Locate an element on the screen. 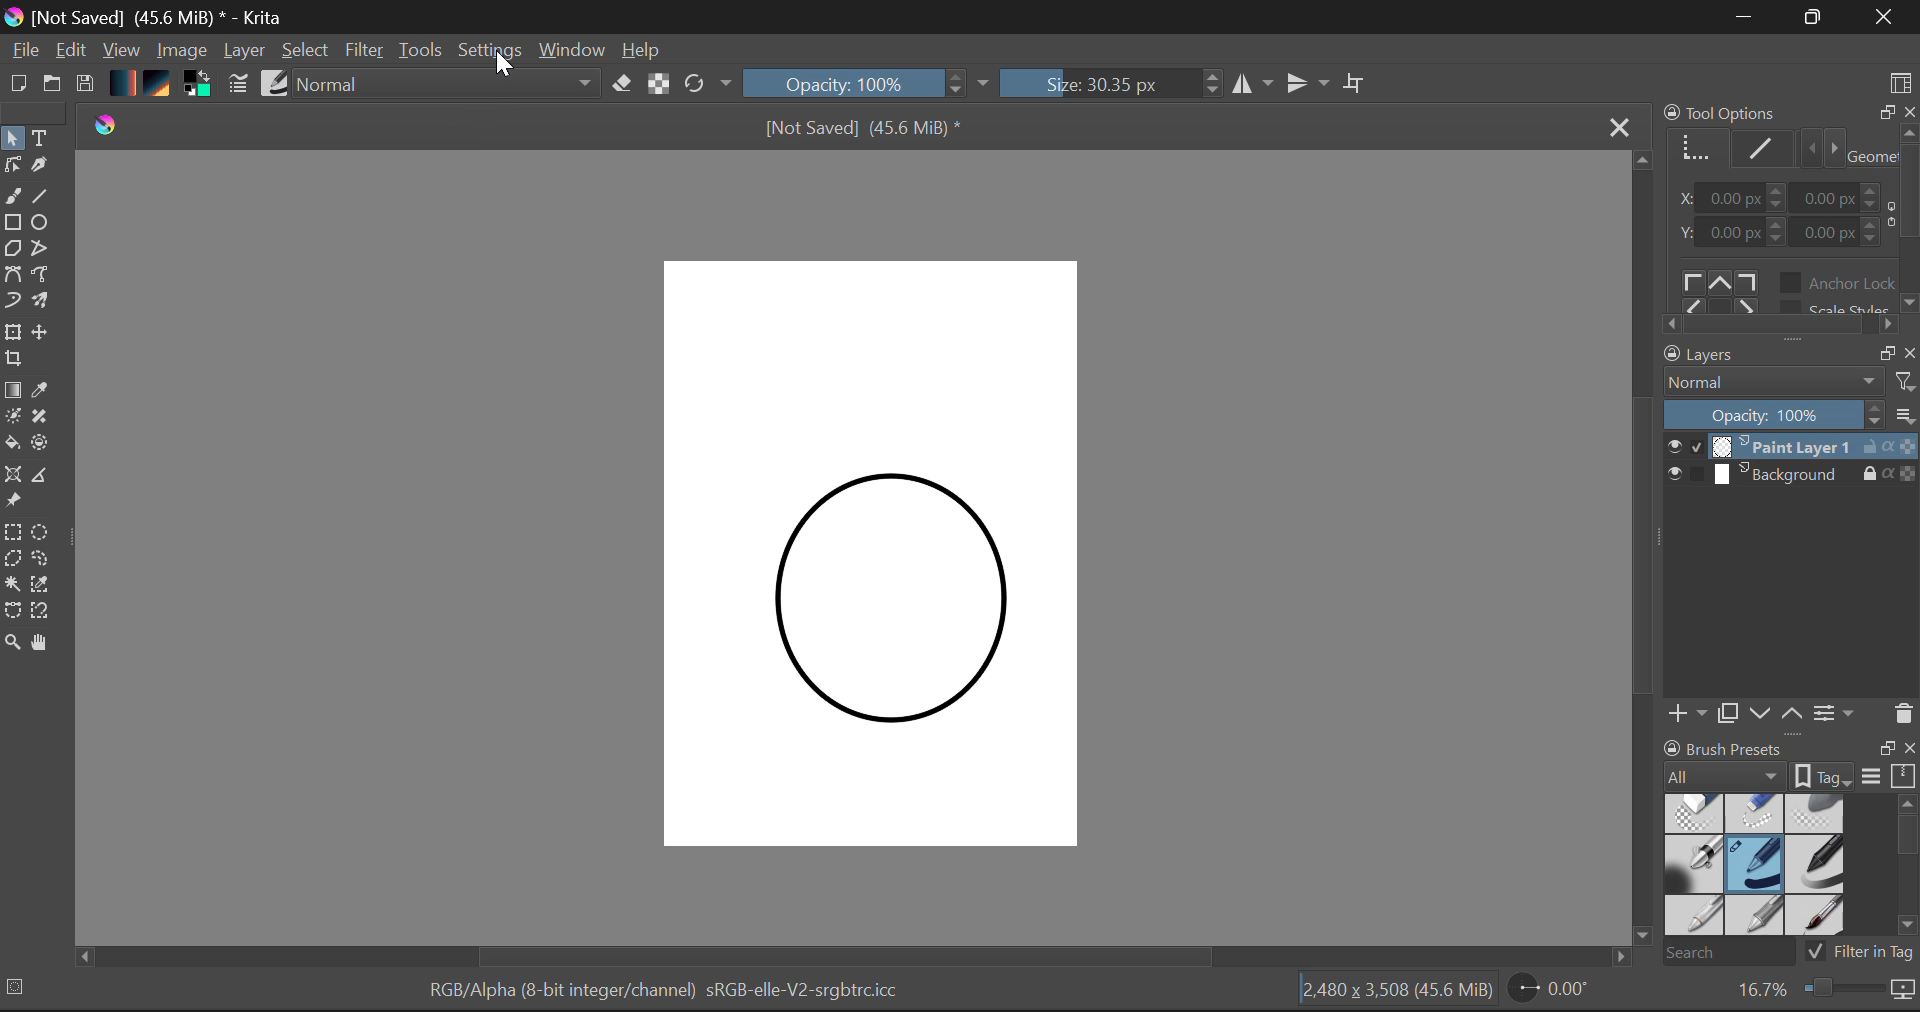 This screenshot has width=1920, height=1012. Zoom is located at coordinates (12, 641).